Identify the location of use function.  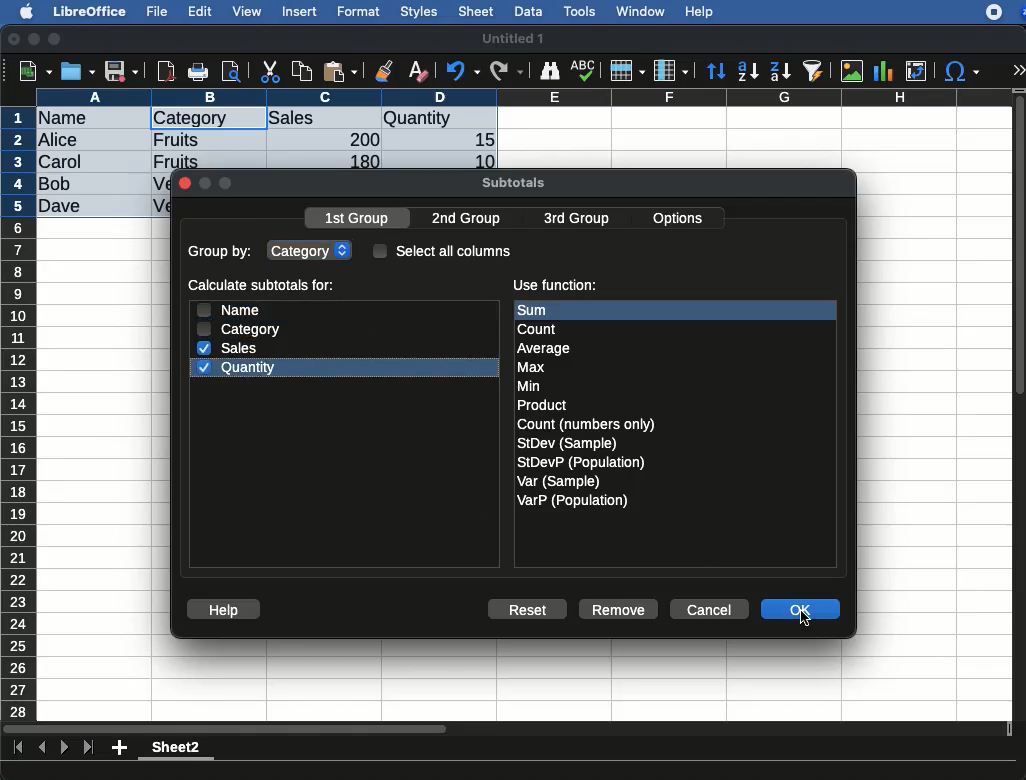
(554, 286).